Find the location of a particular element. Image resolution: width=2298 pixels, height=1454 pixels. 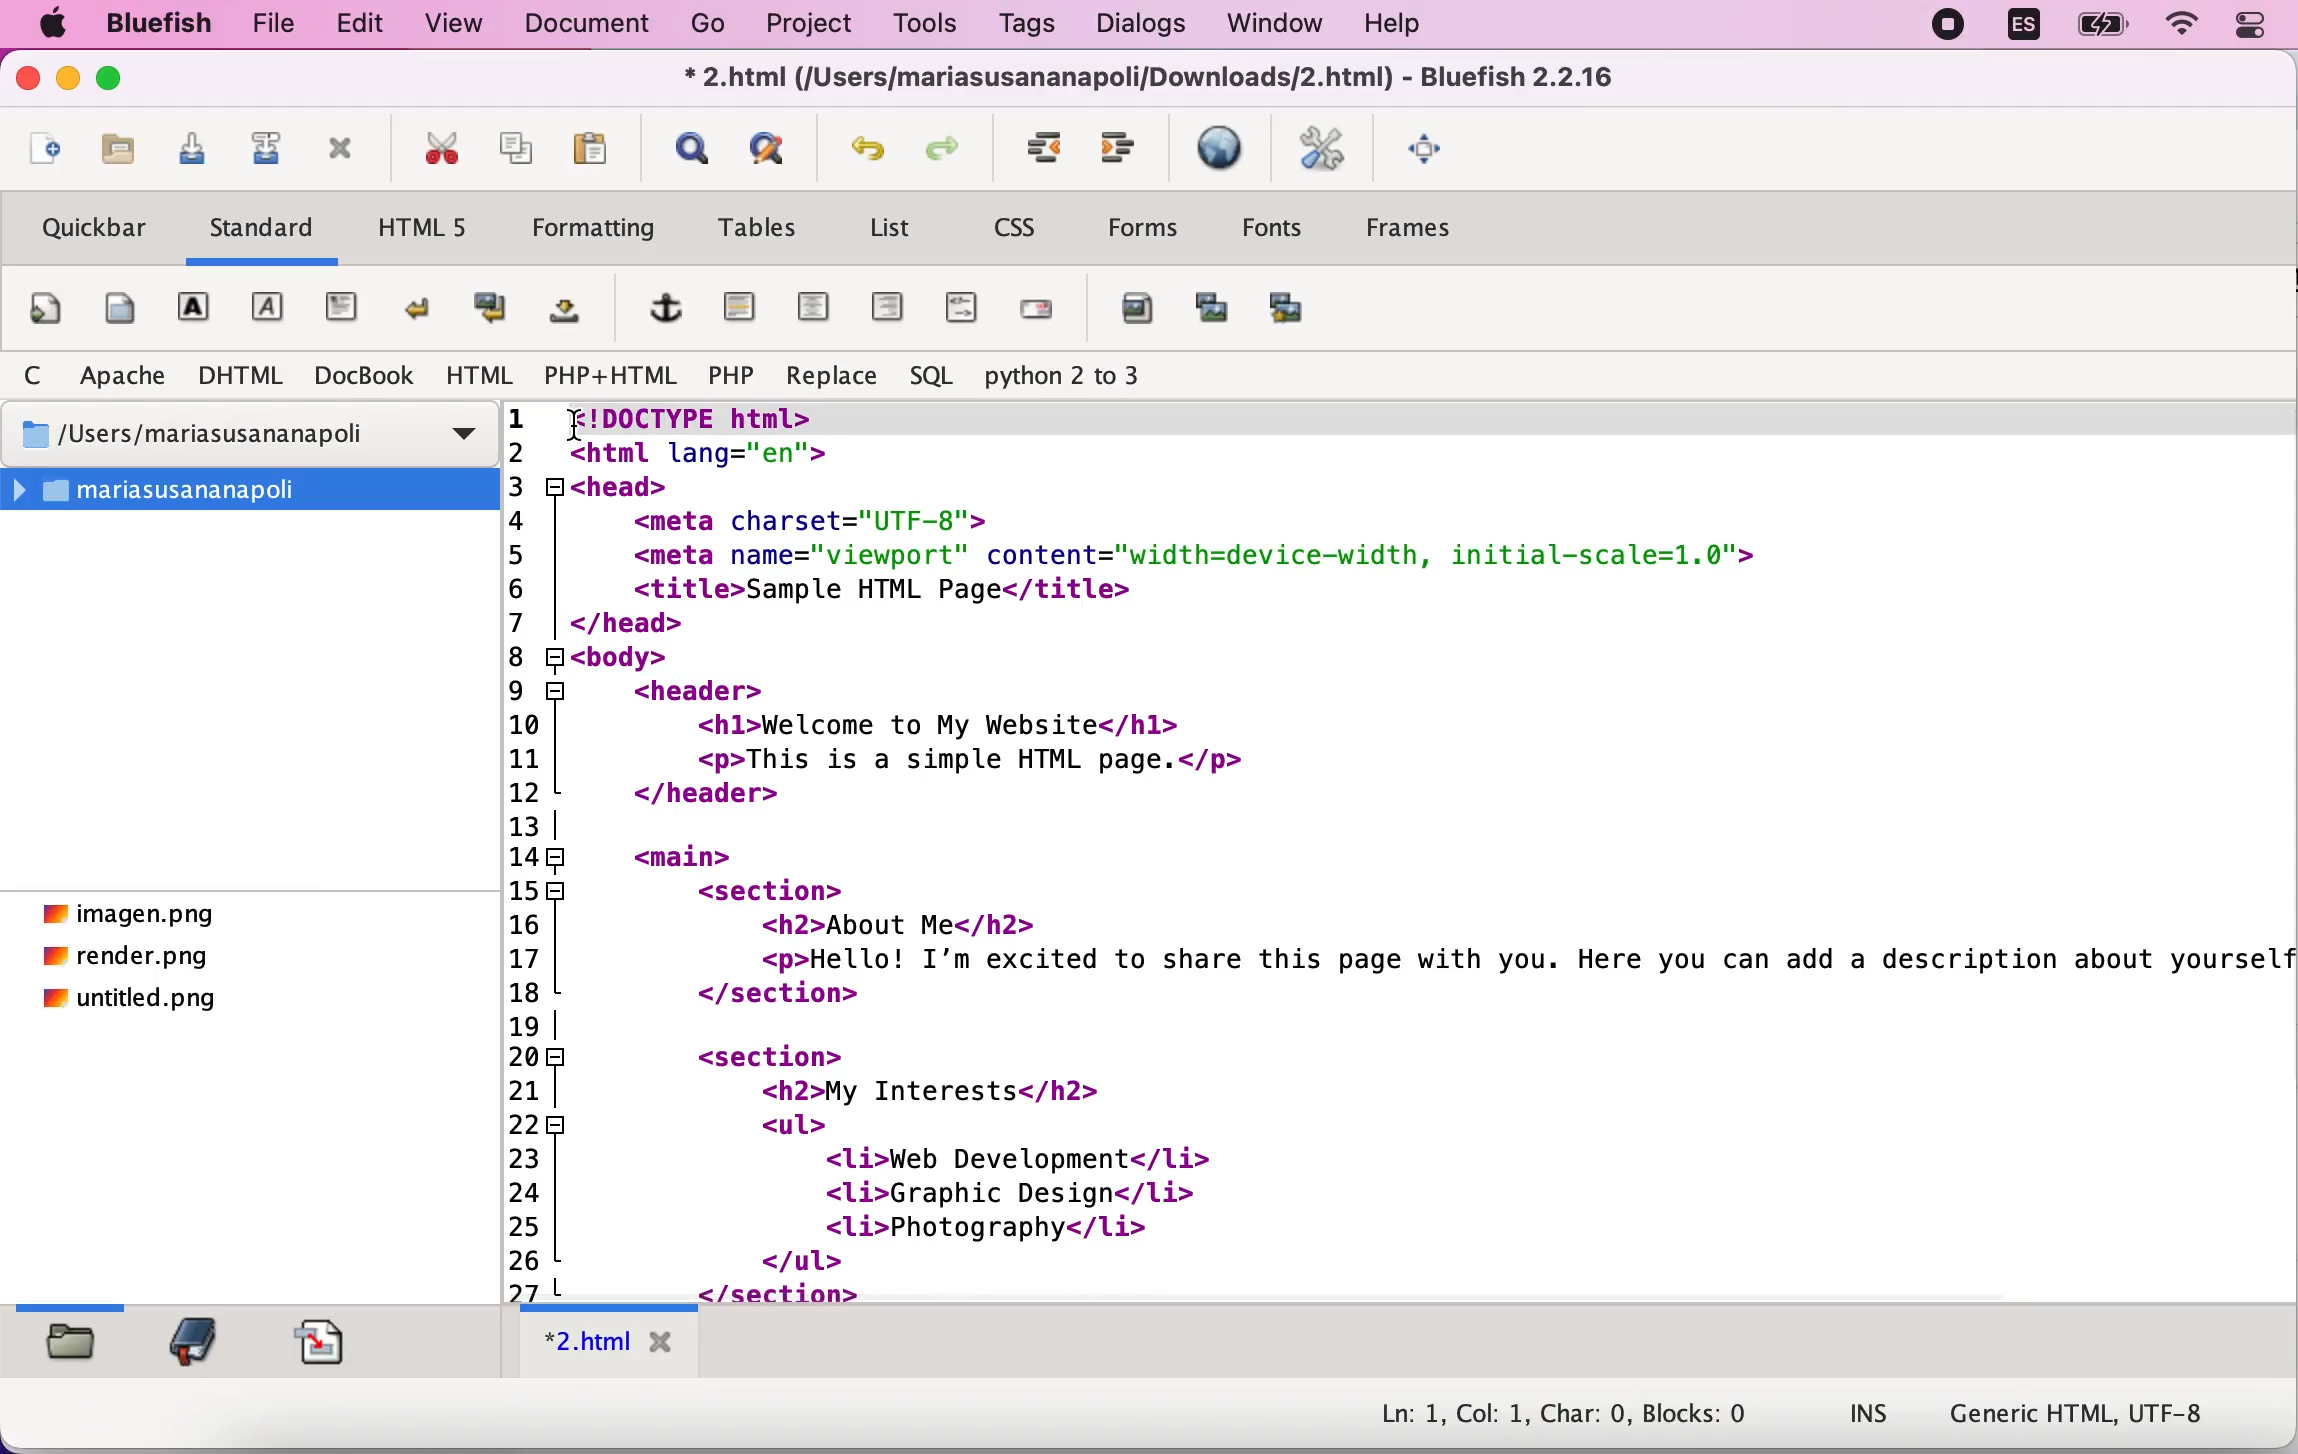

html is located at coordinates (478, 376).